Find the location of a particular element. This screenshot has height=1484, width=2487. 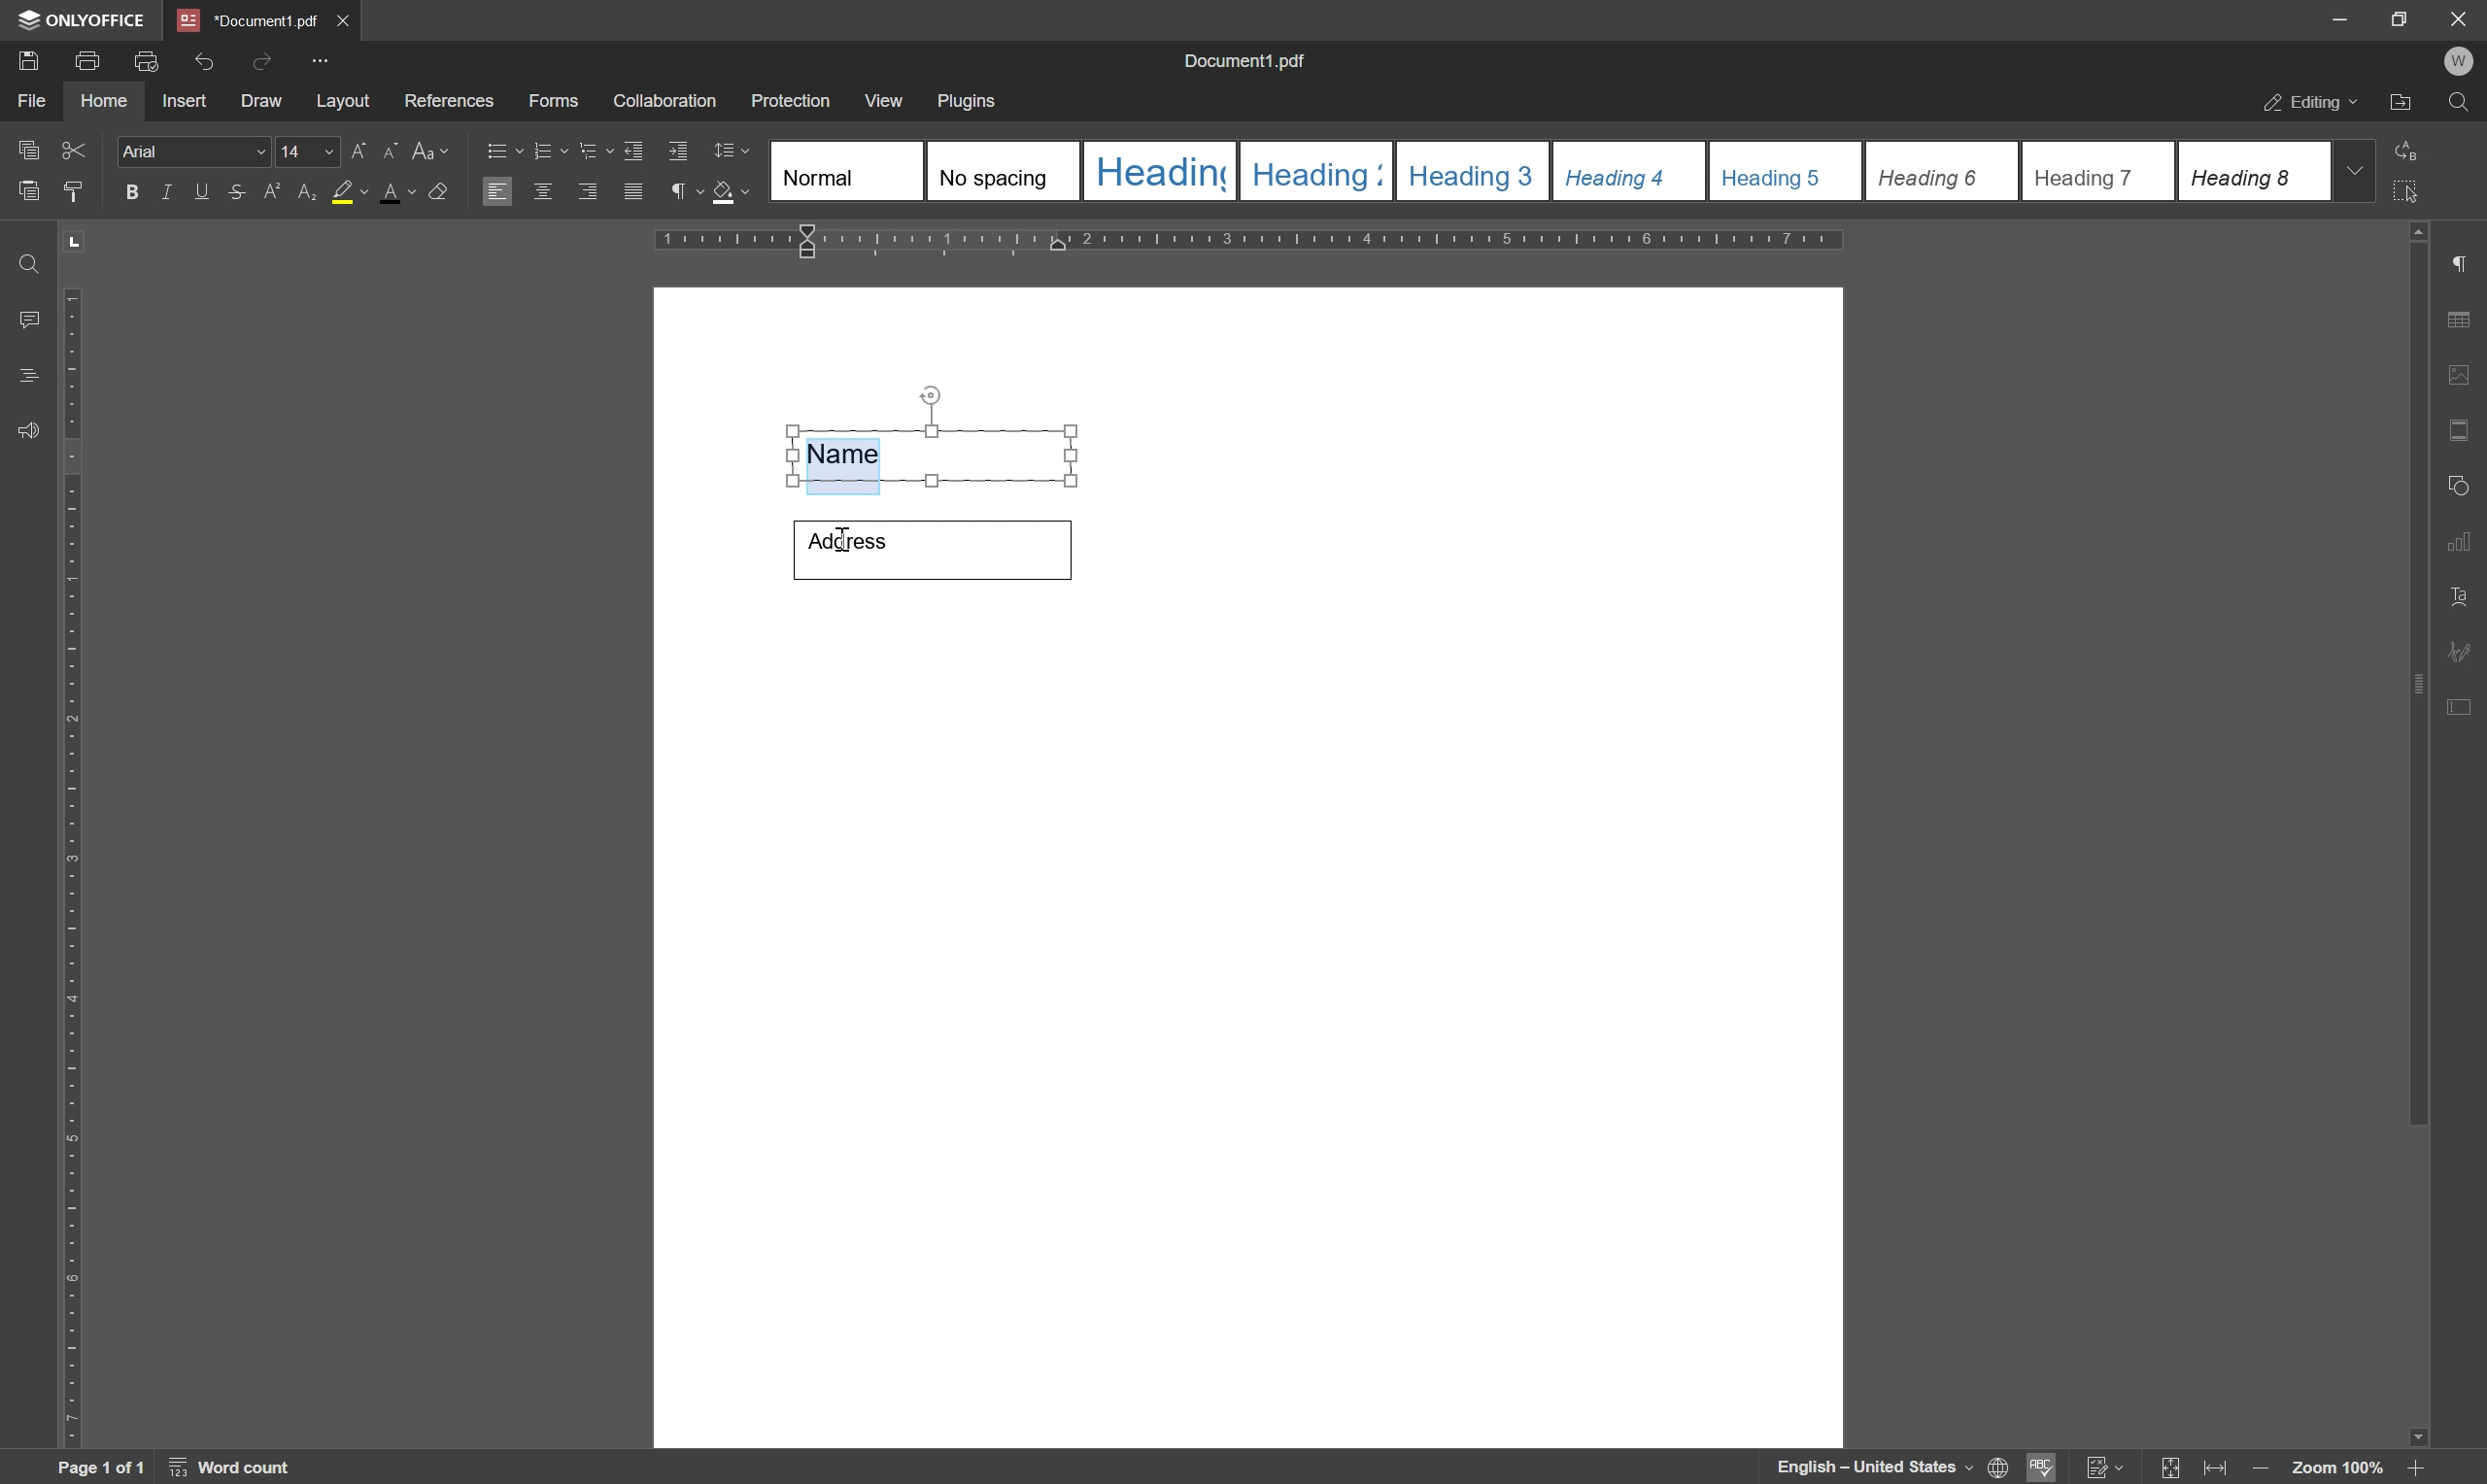

Address is located at coordinates (933, 551).